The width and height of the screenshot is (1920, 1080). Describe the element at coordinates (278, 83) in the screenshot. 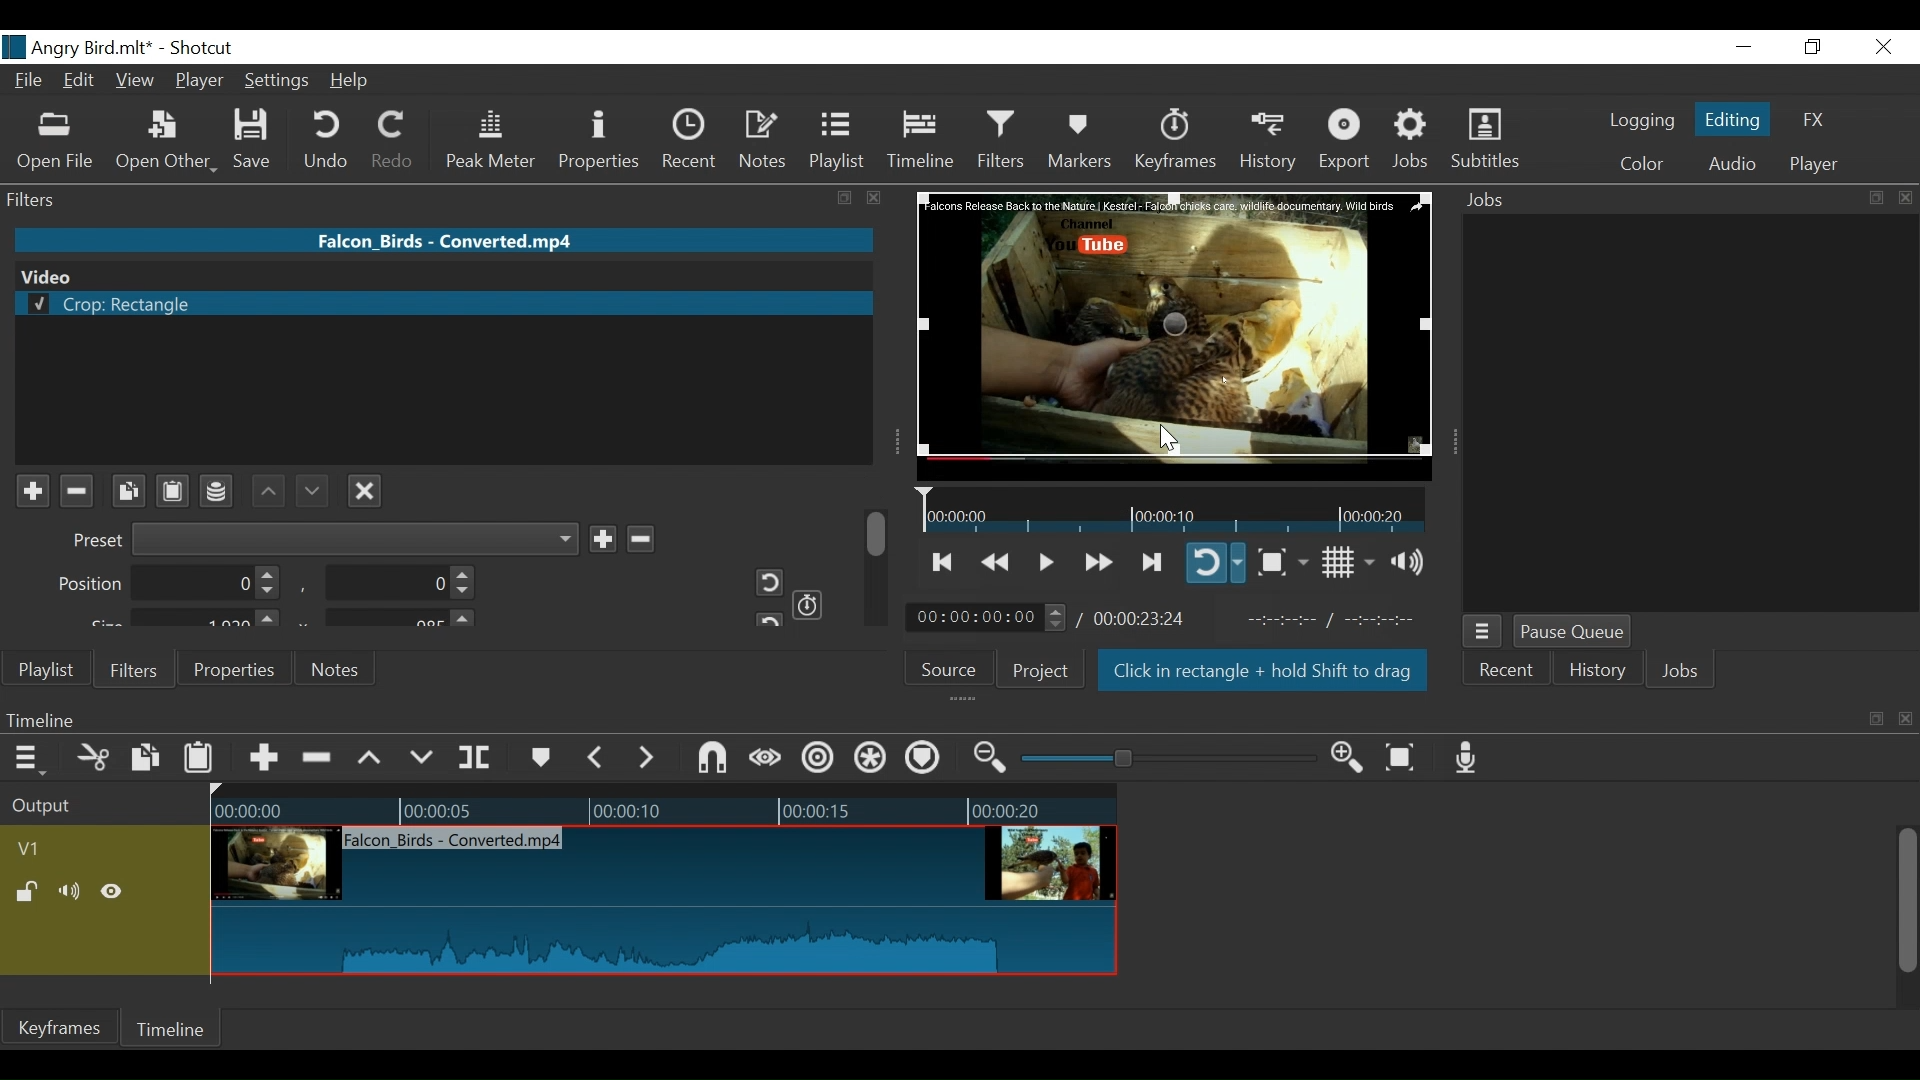

I see `Settings` at that location.